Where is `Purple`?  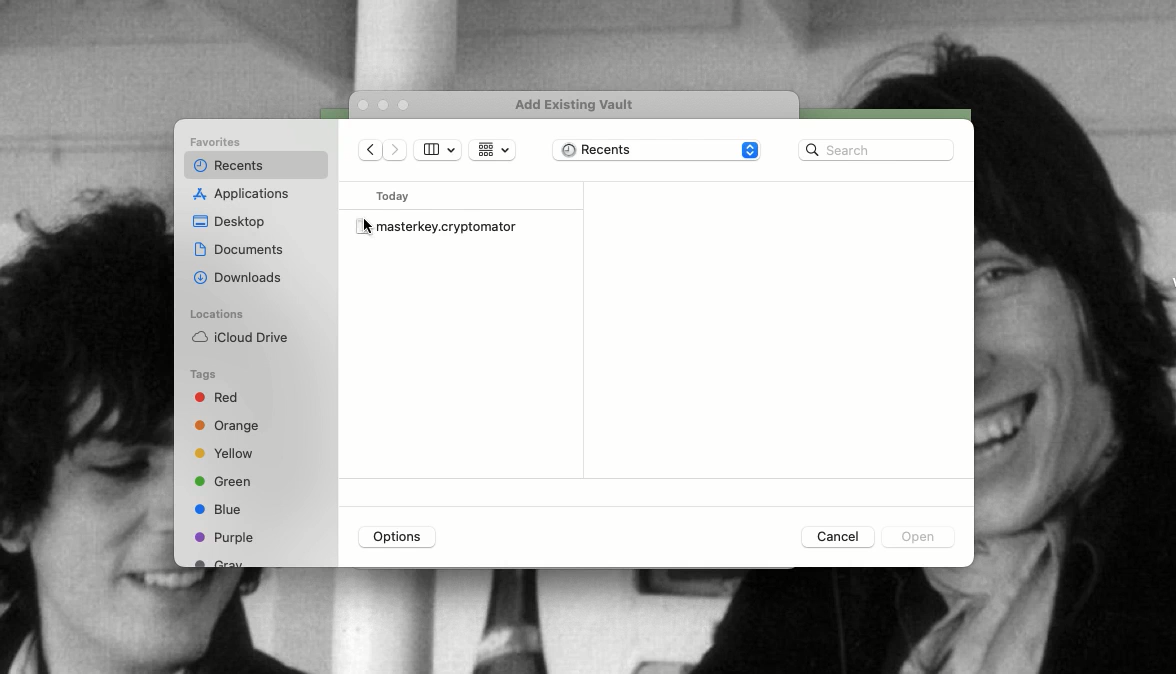 Purple is located at coordinates (225, 537).